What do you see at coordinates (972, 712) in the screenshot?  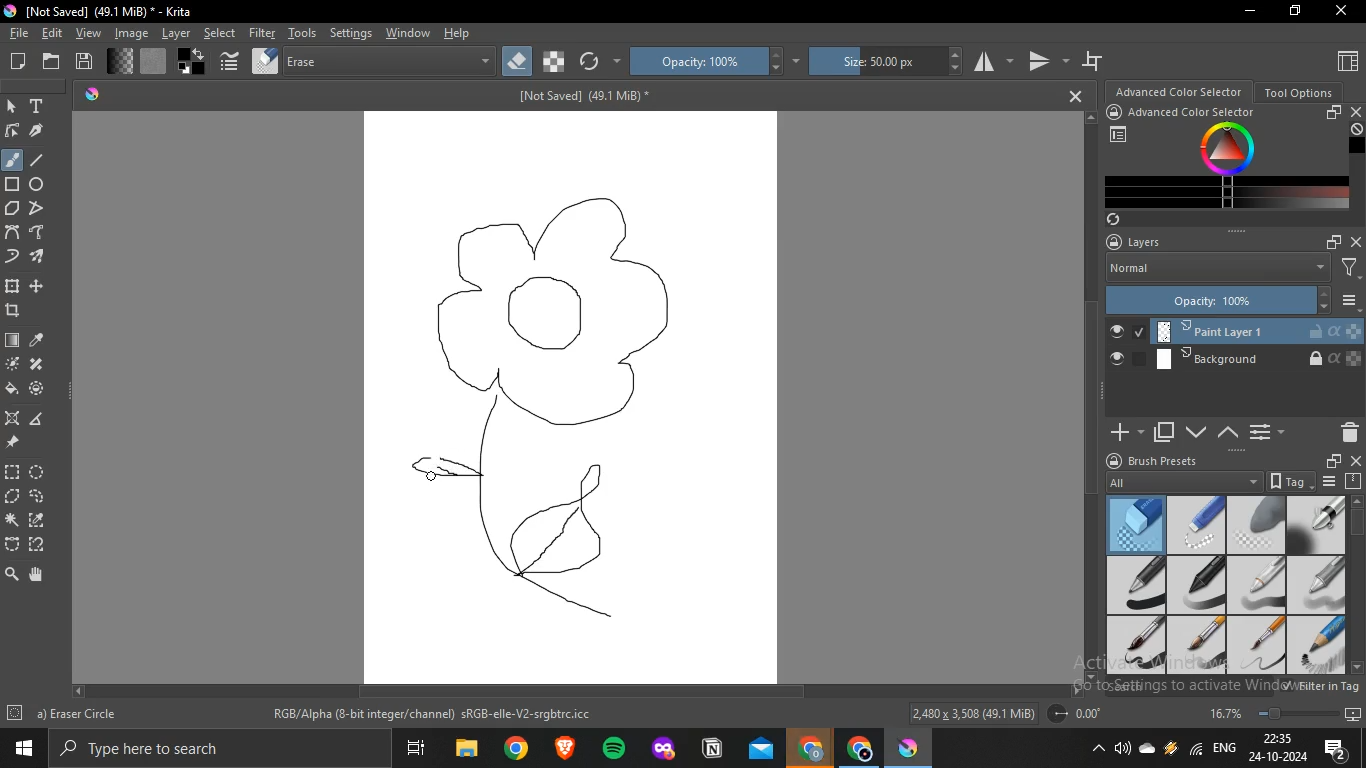 I see `2,480 x 3,508 (49.1 MiB)` at bounding box center [972, 712].